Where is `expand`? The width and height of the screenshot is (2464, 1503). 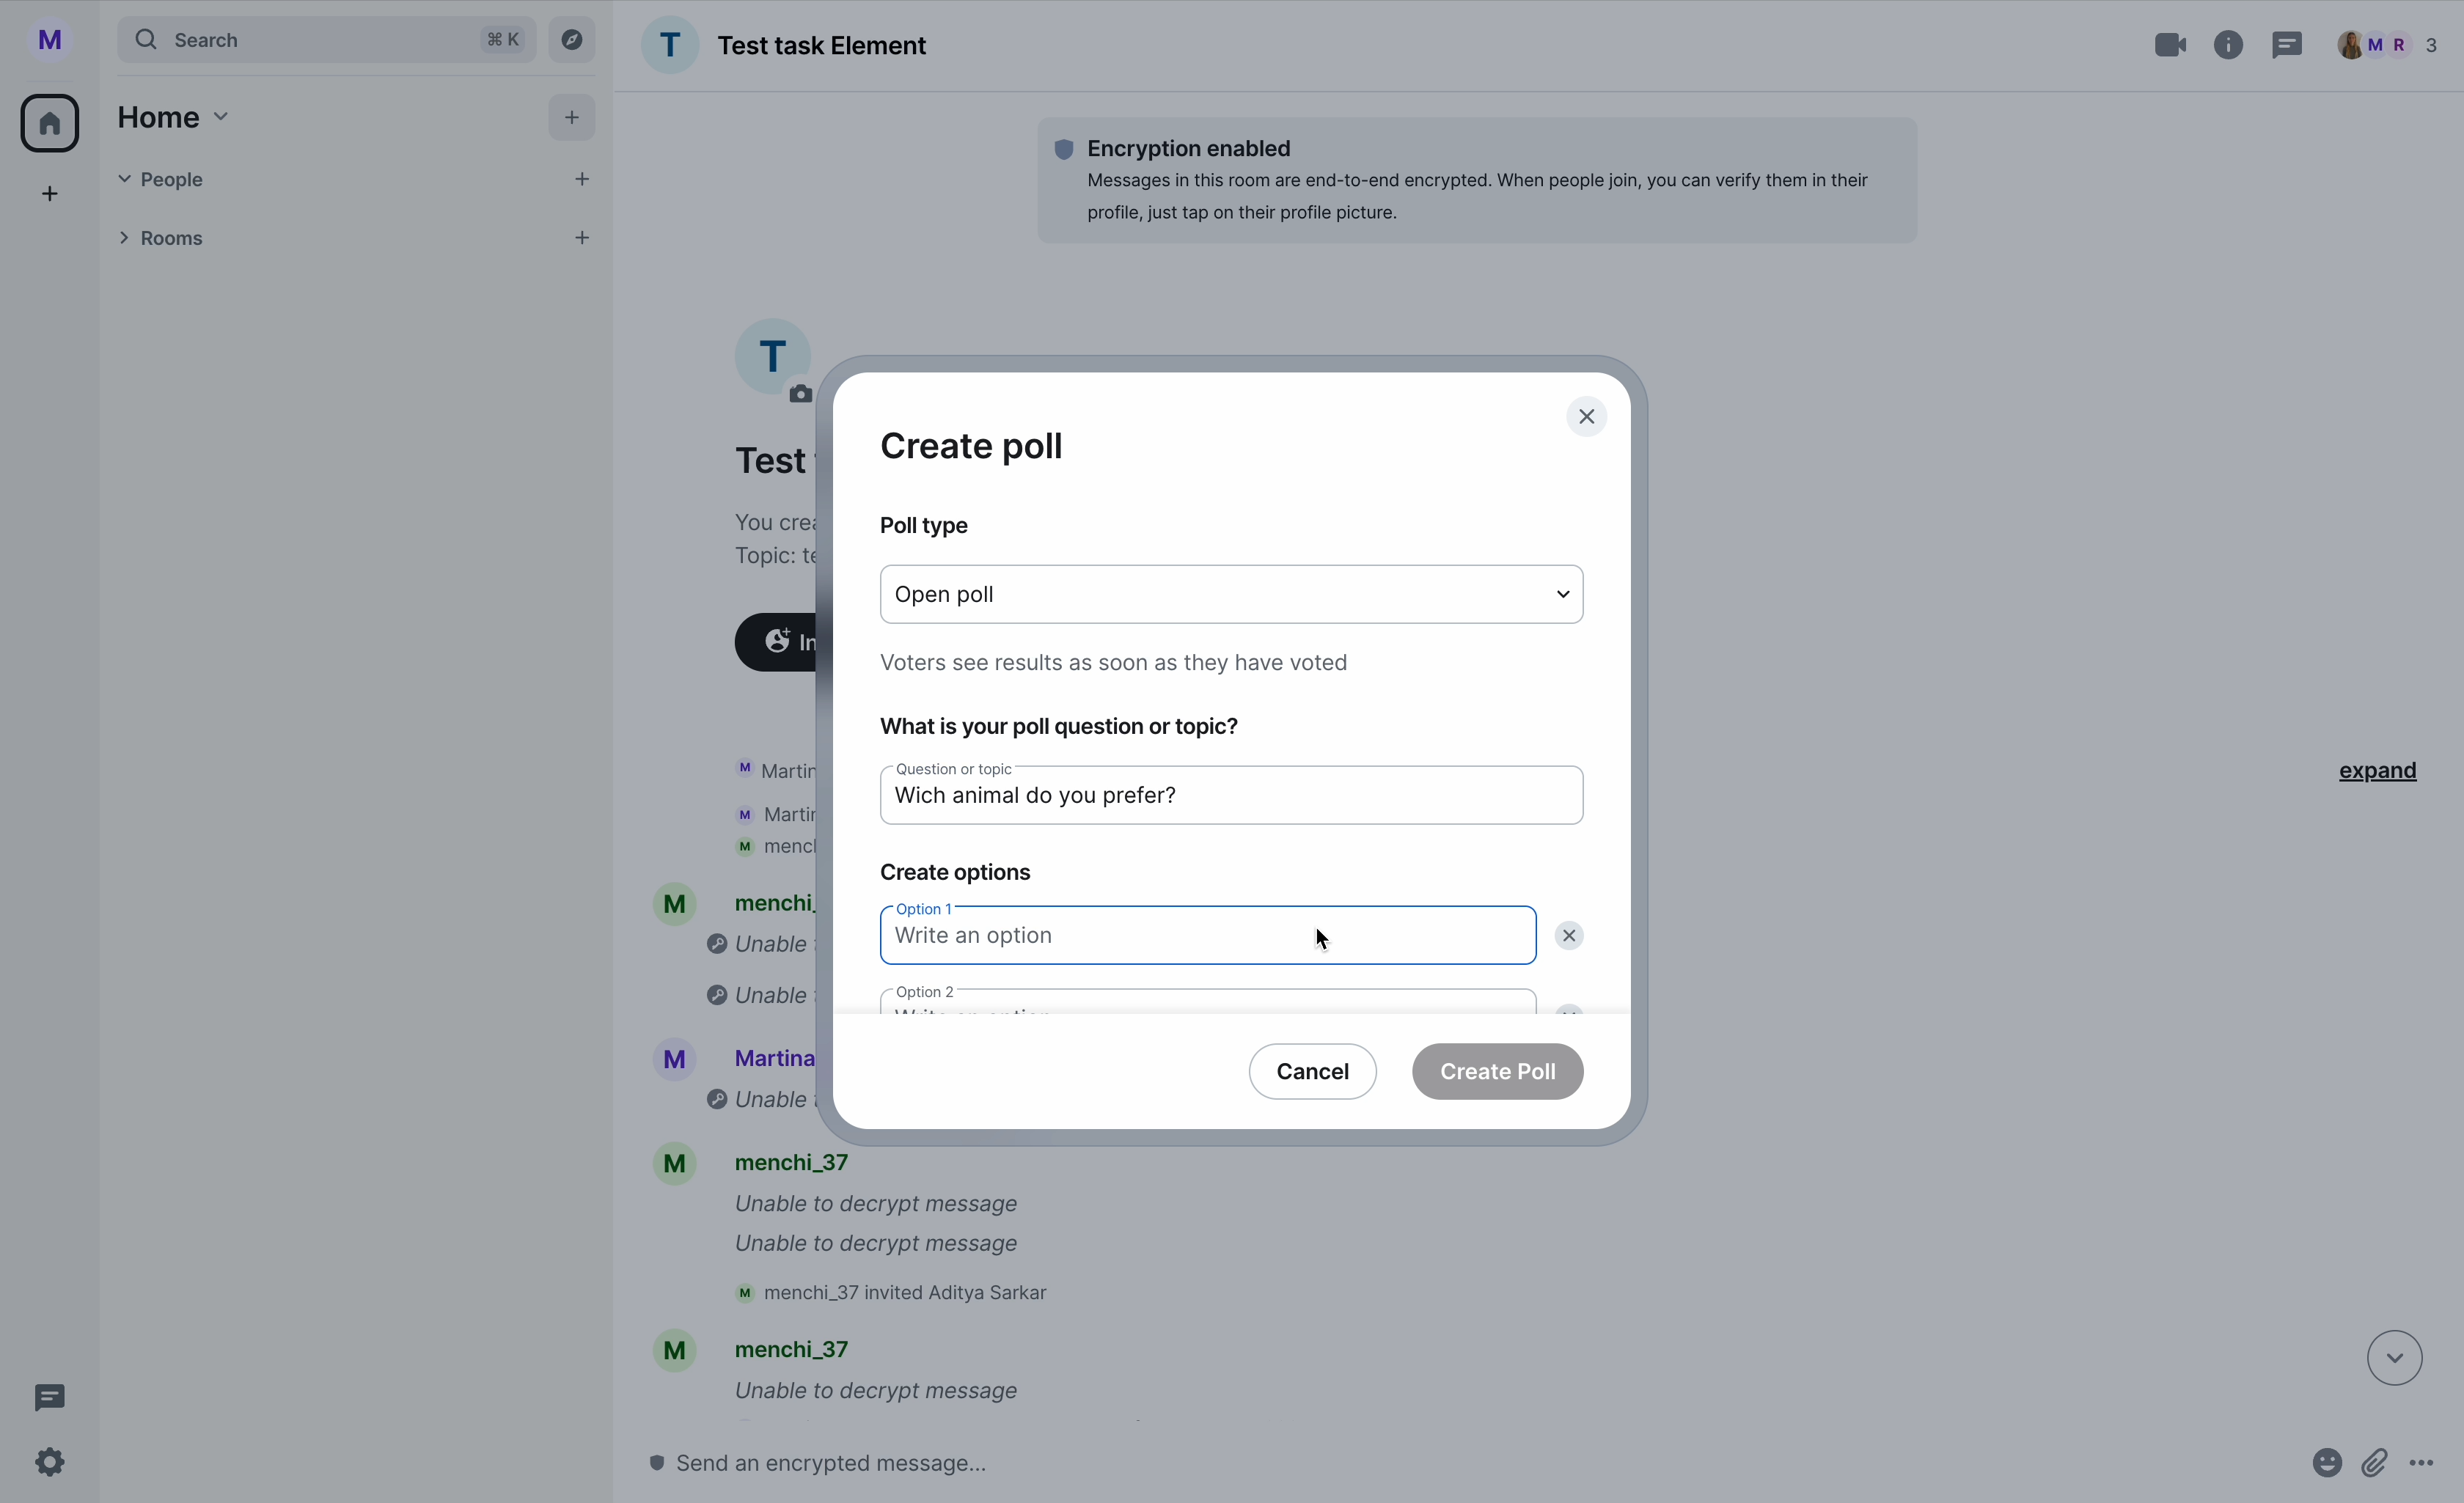
expand is located at coordinates (2375, 772).